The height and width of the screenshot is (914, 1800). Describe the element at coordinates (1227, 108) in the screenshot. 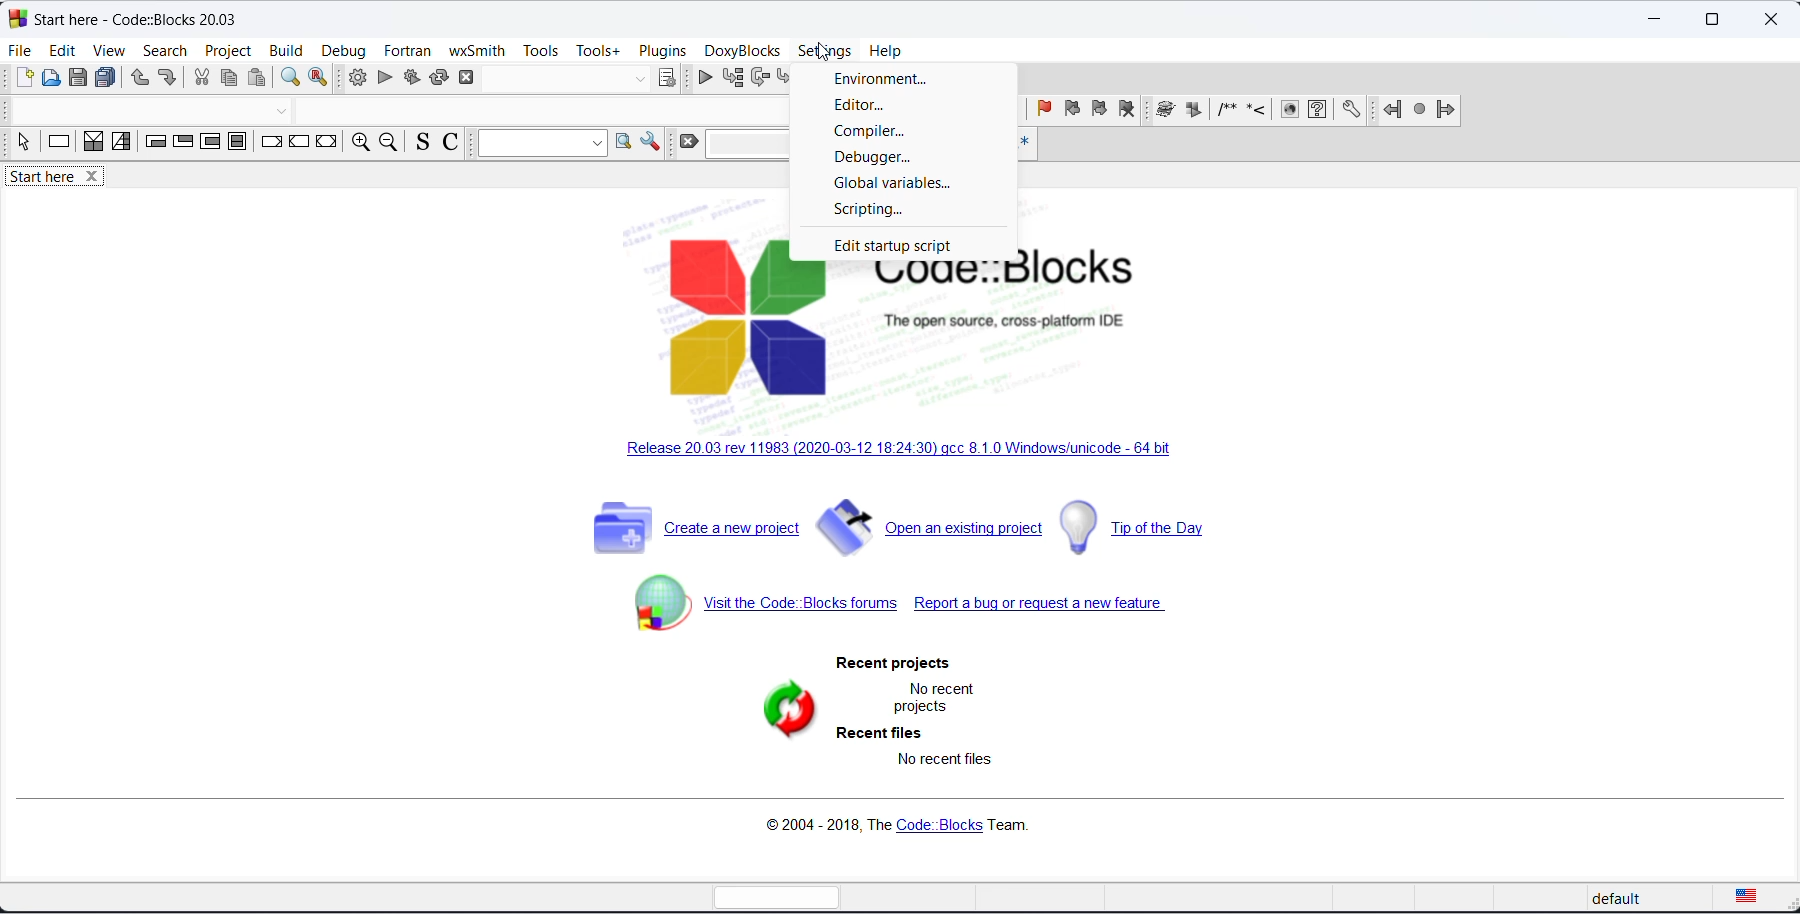

I see `multiline comment` at that location.